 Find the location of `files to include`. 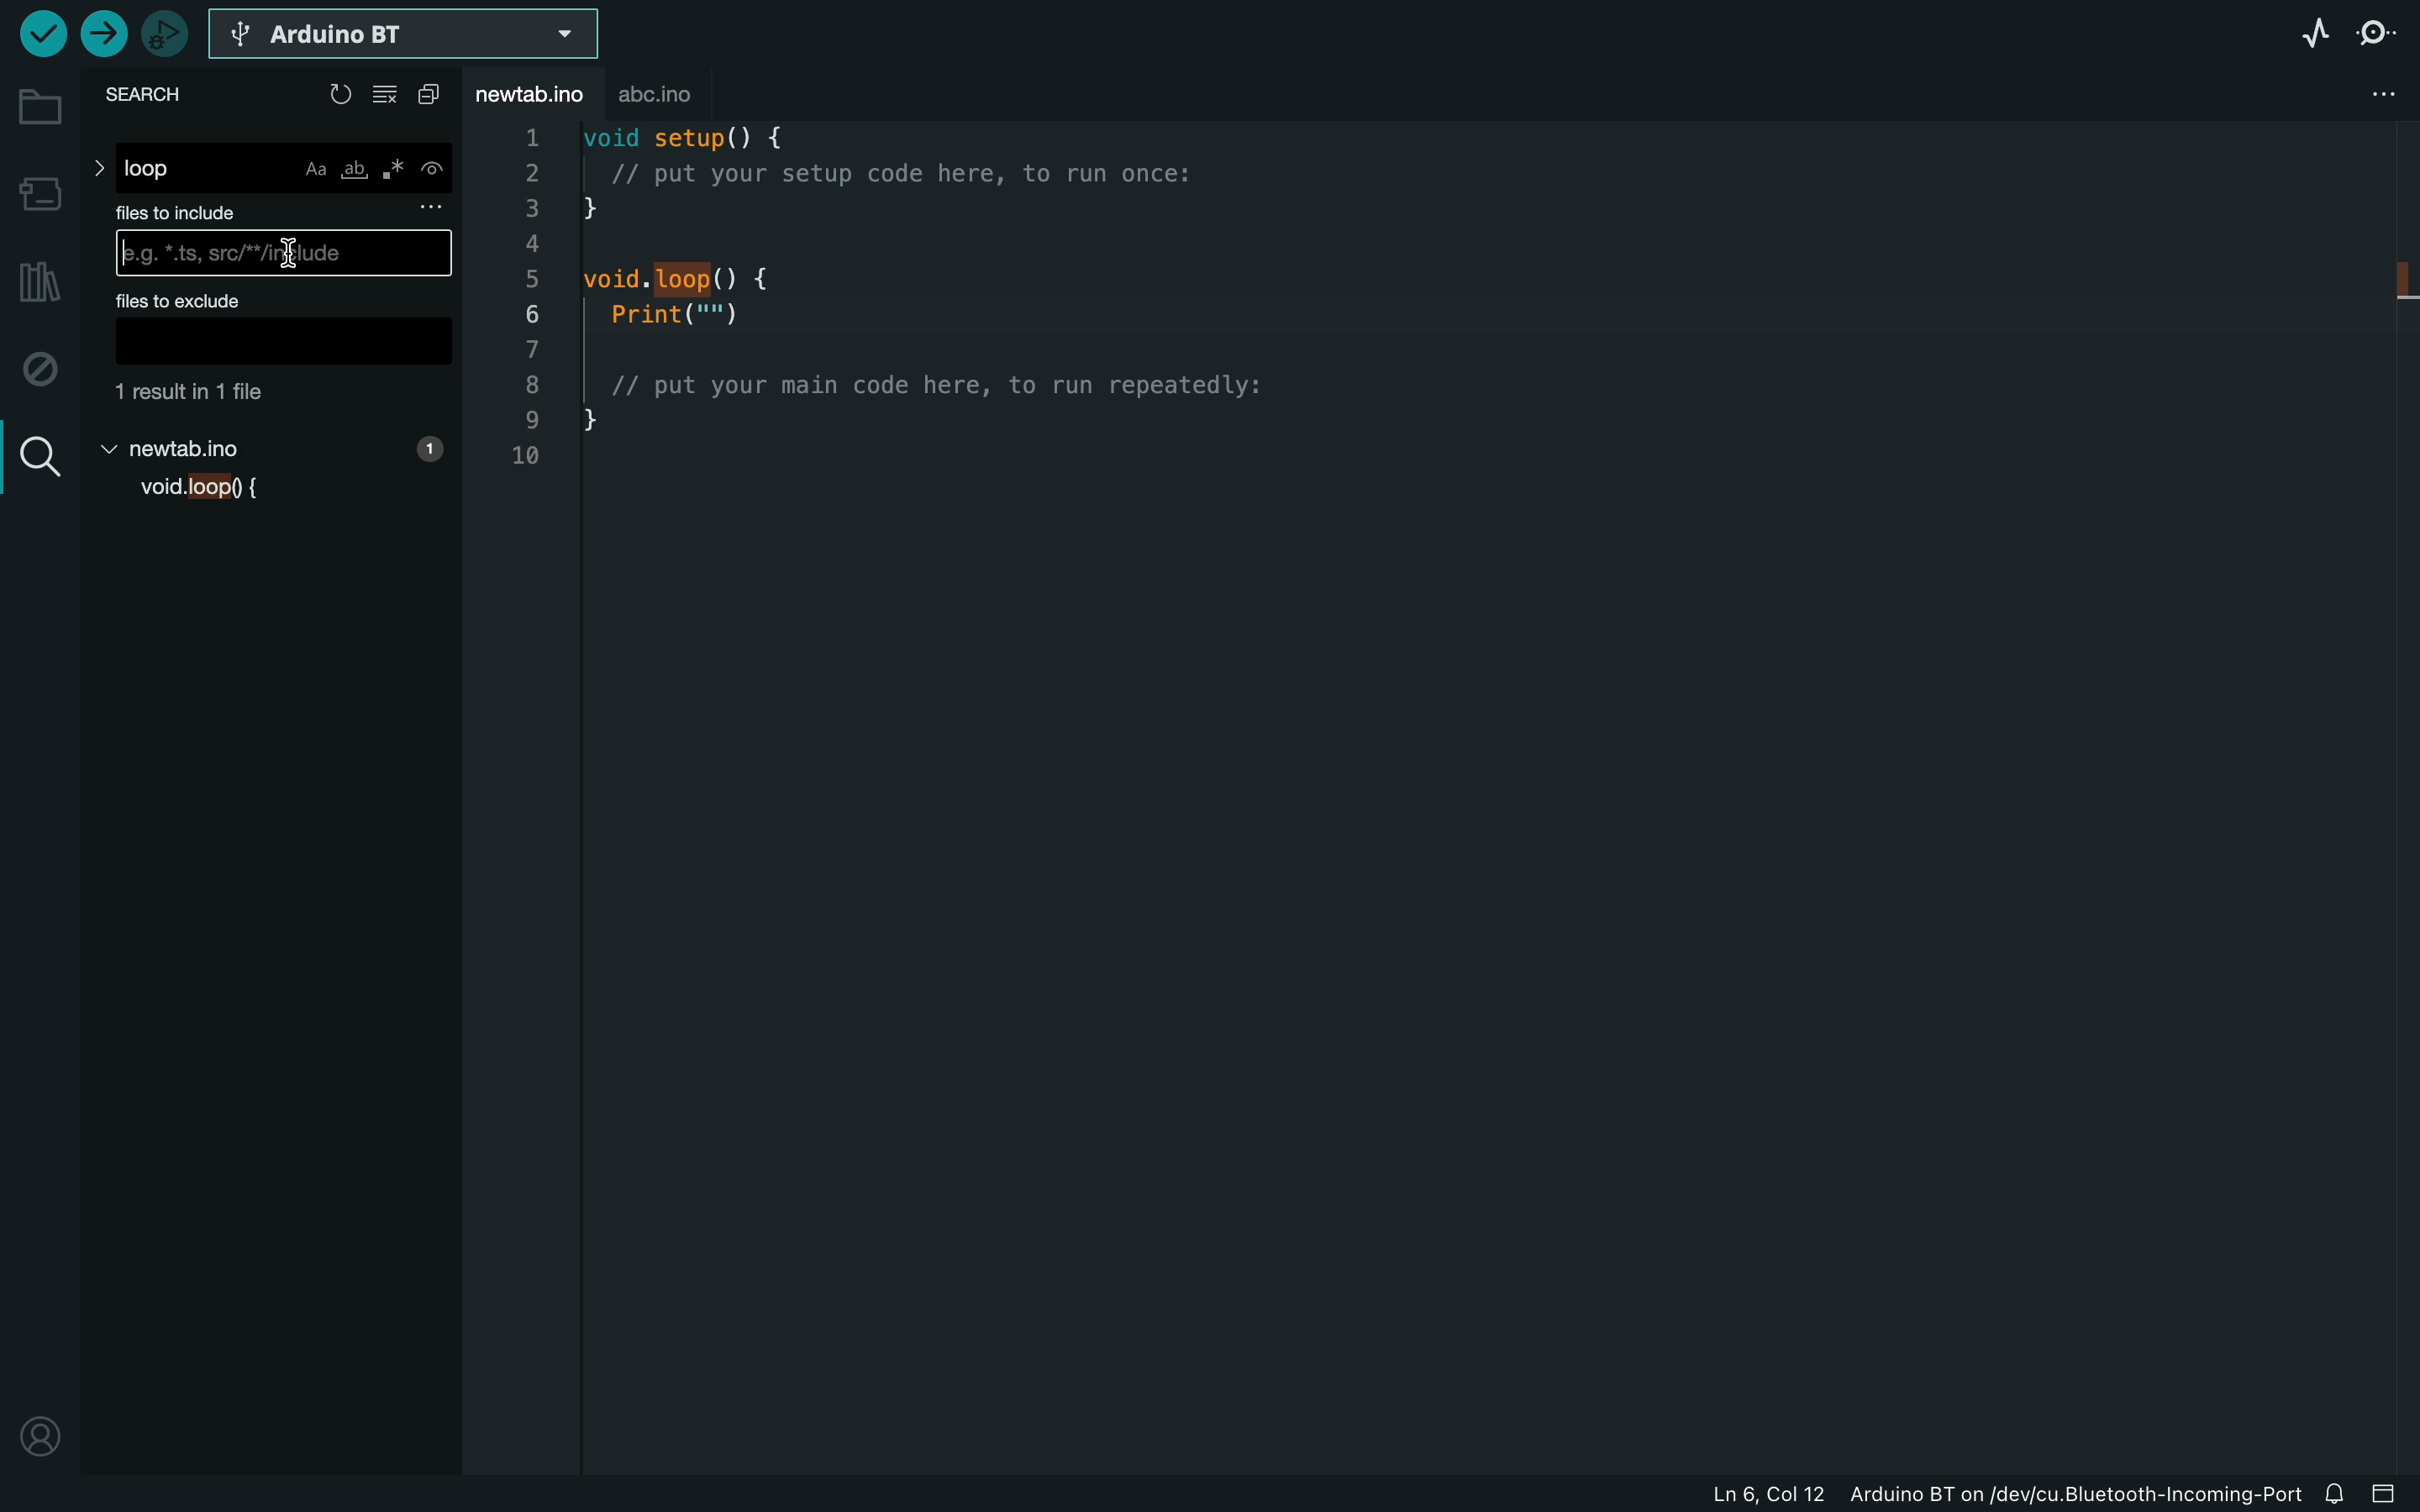

files to include is located at coordinates (287, 210).